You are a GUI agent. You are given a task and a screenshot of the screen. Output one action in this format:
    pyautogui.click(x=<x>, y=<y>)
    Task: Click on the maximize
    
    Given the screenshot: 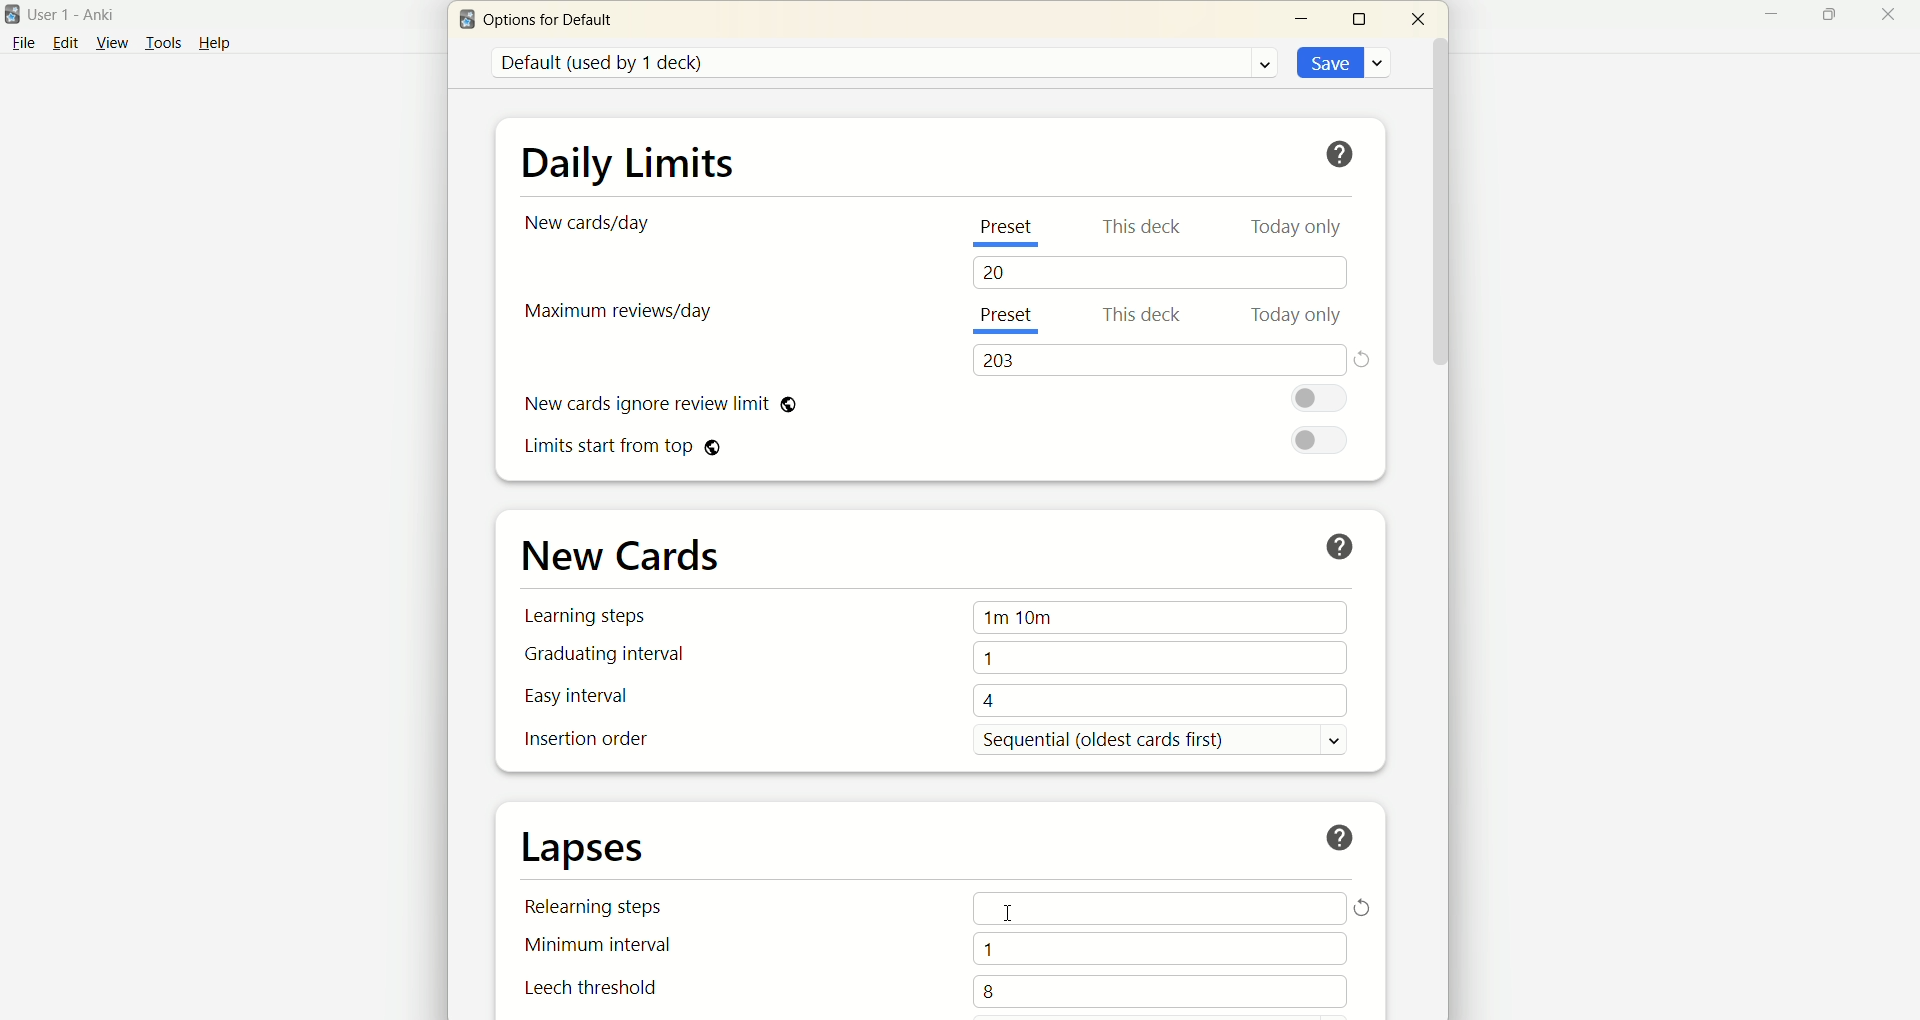 What is the action you would take?
    pyautogui.click(x=1821, y=14)
    